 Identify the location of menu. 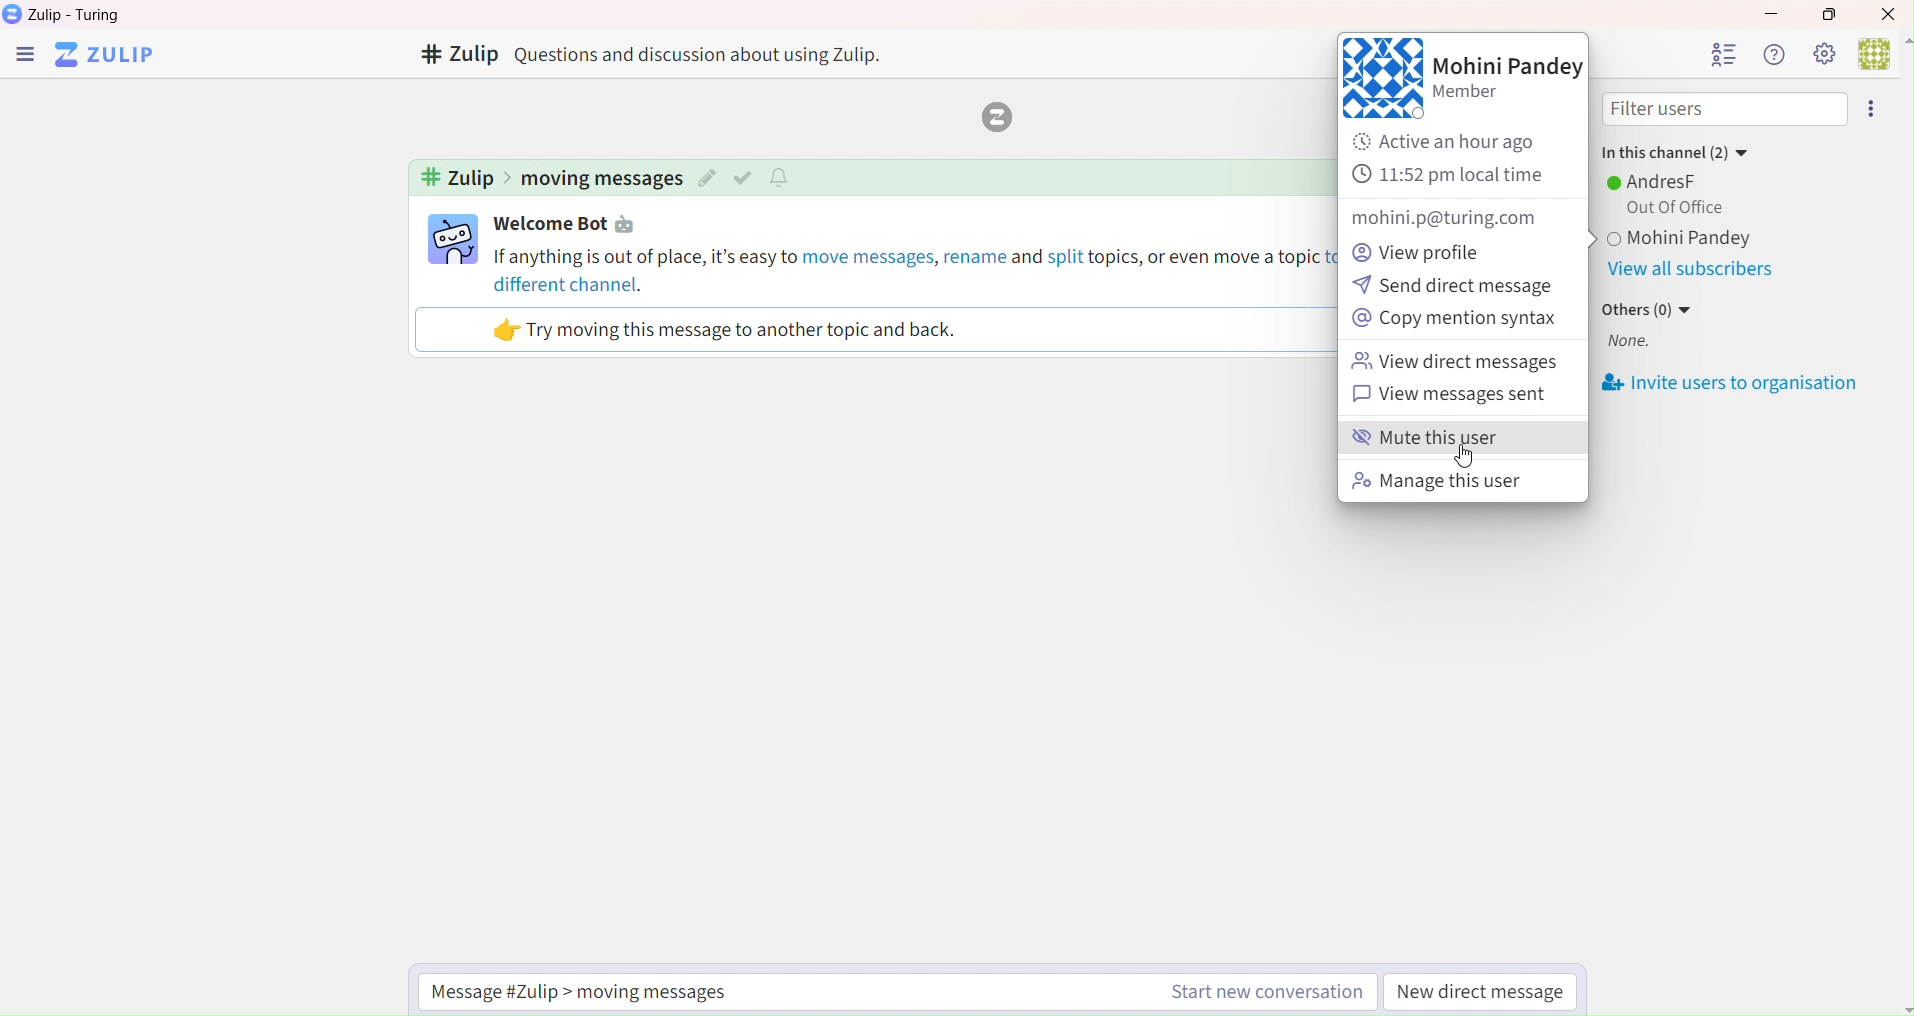
(24, 57).